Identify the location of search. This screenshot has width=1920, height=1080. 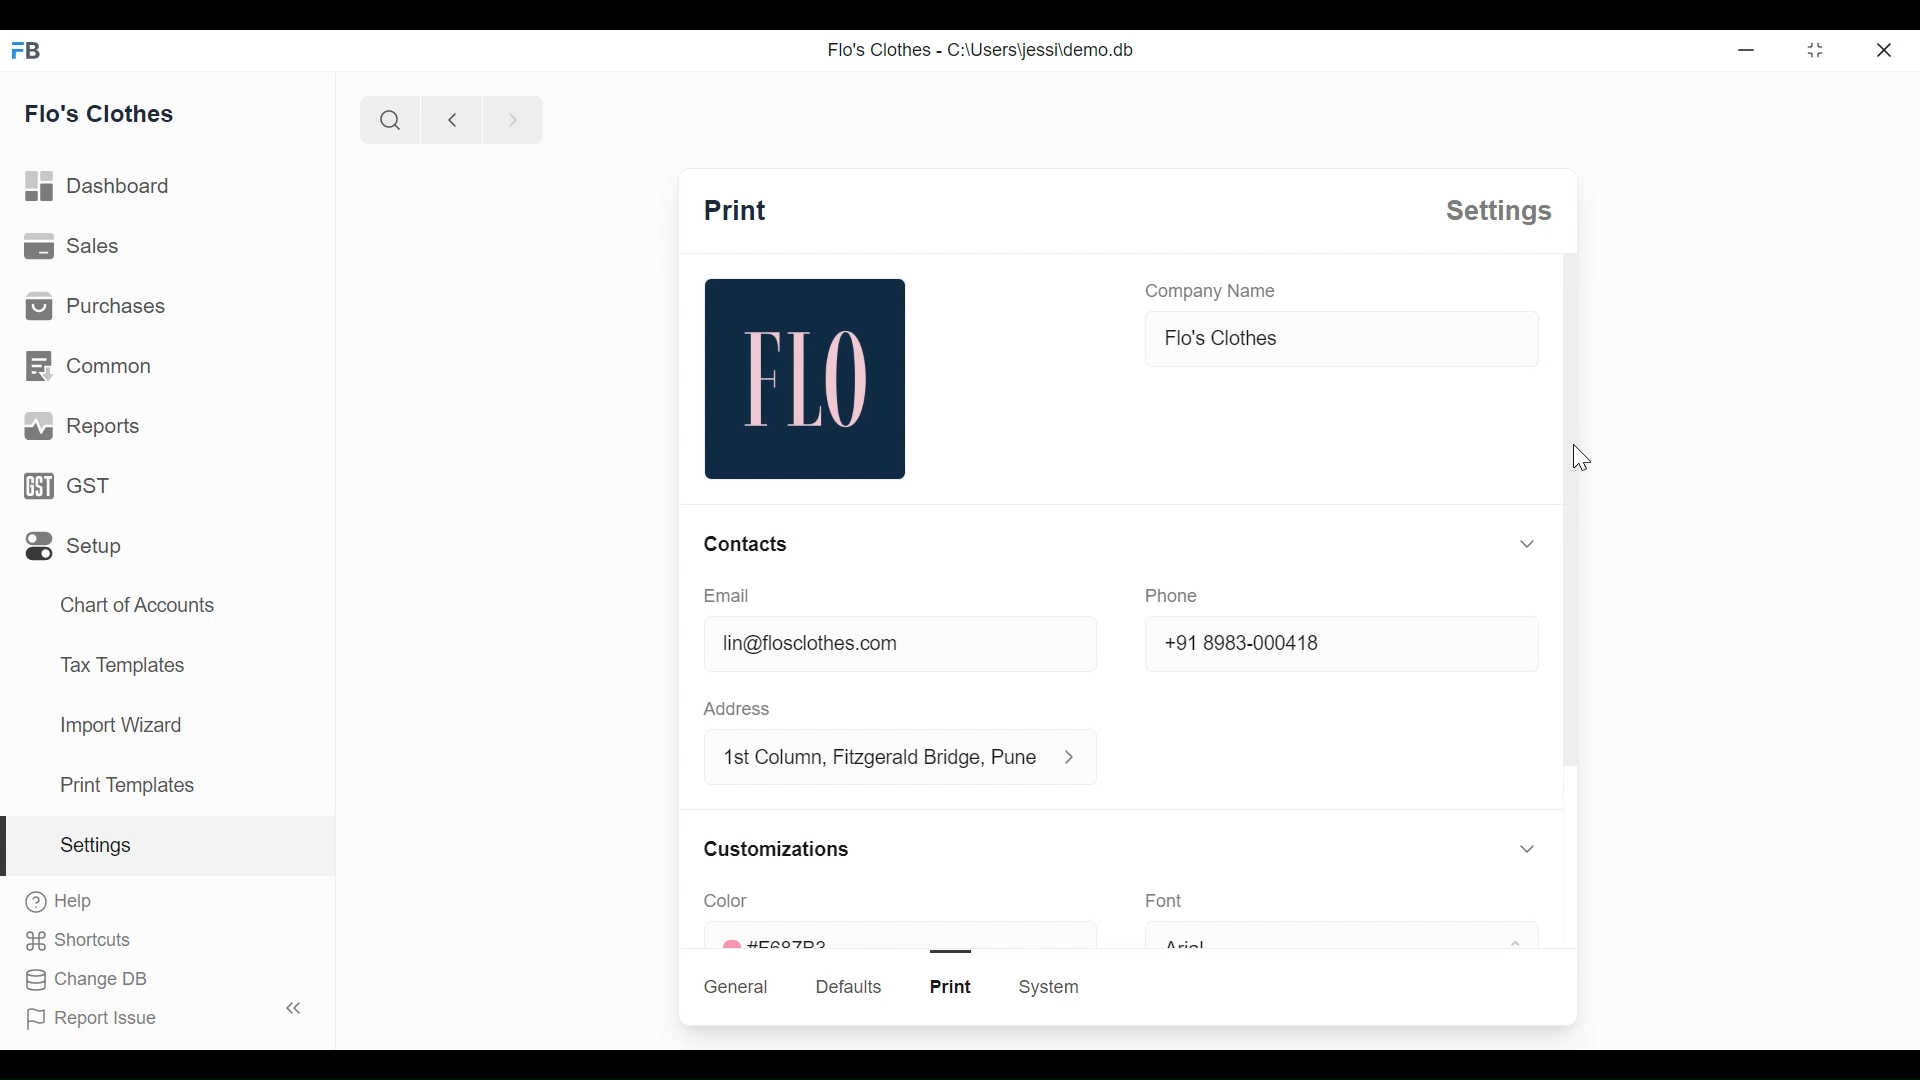
(389, 119).